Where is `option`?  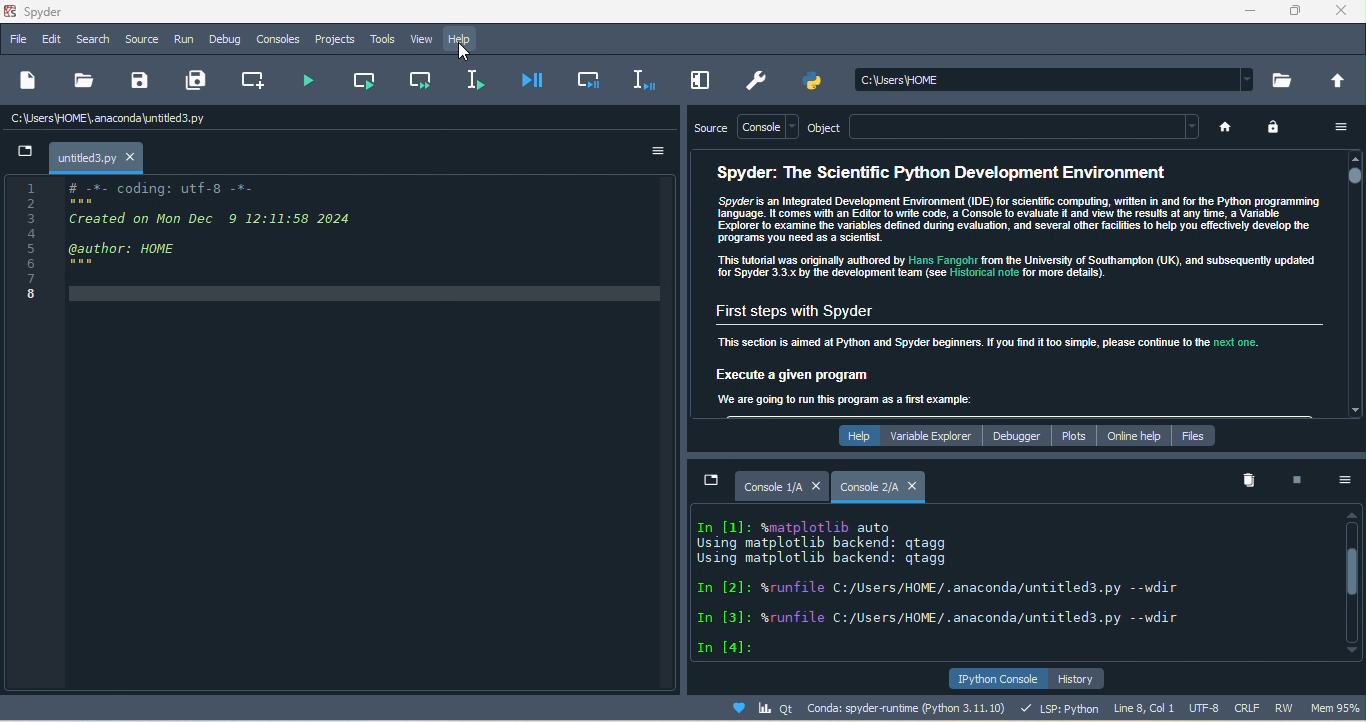 option is located at coordinates (652, 152).